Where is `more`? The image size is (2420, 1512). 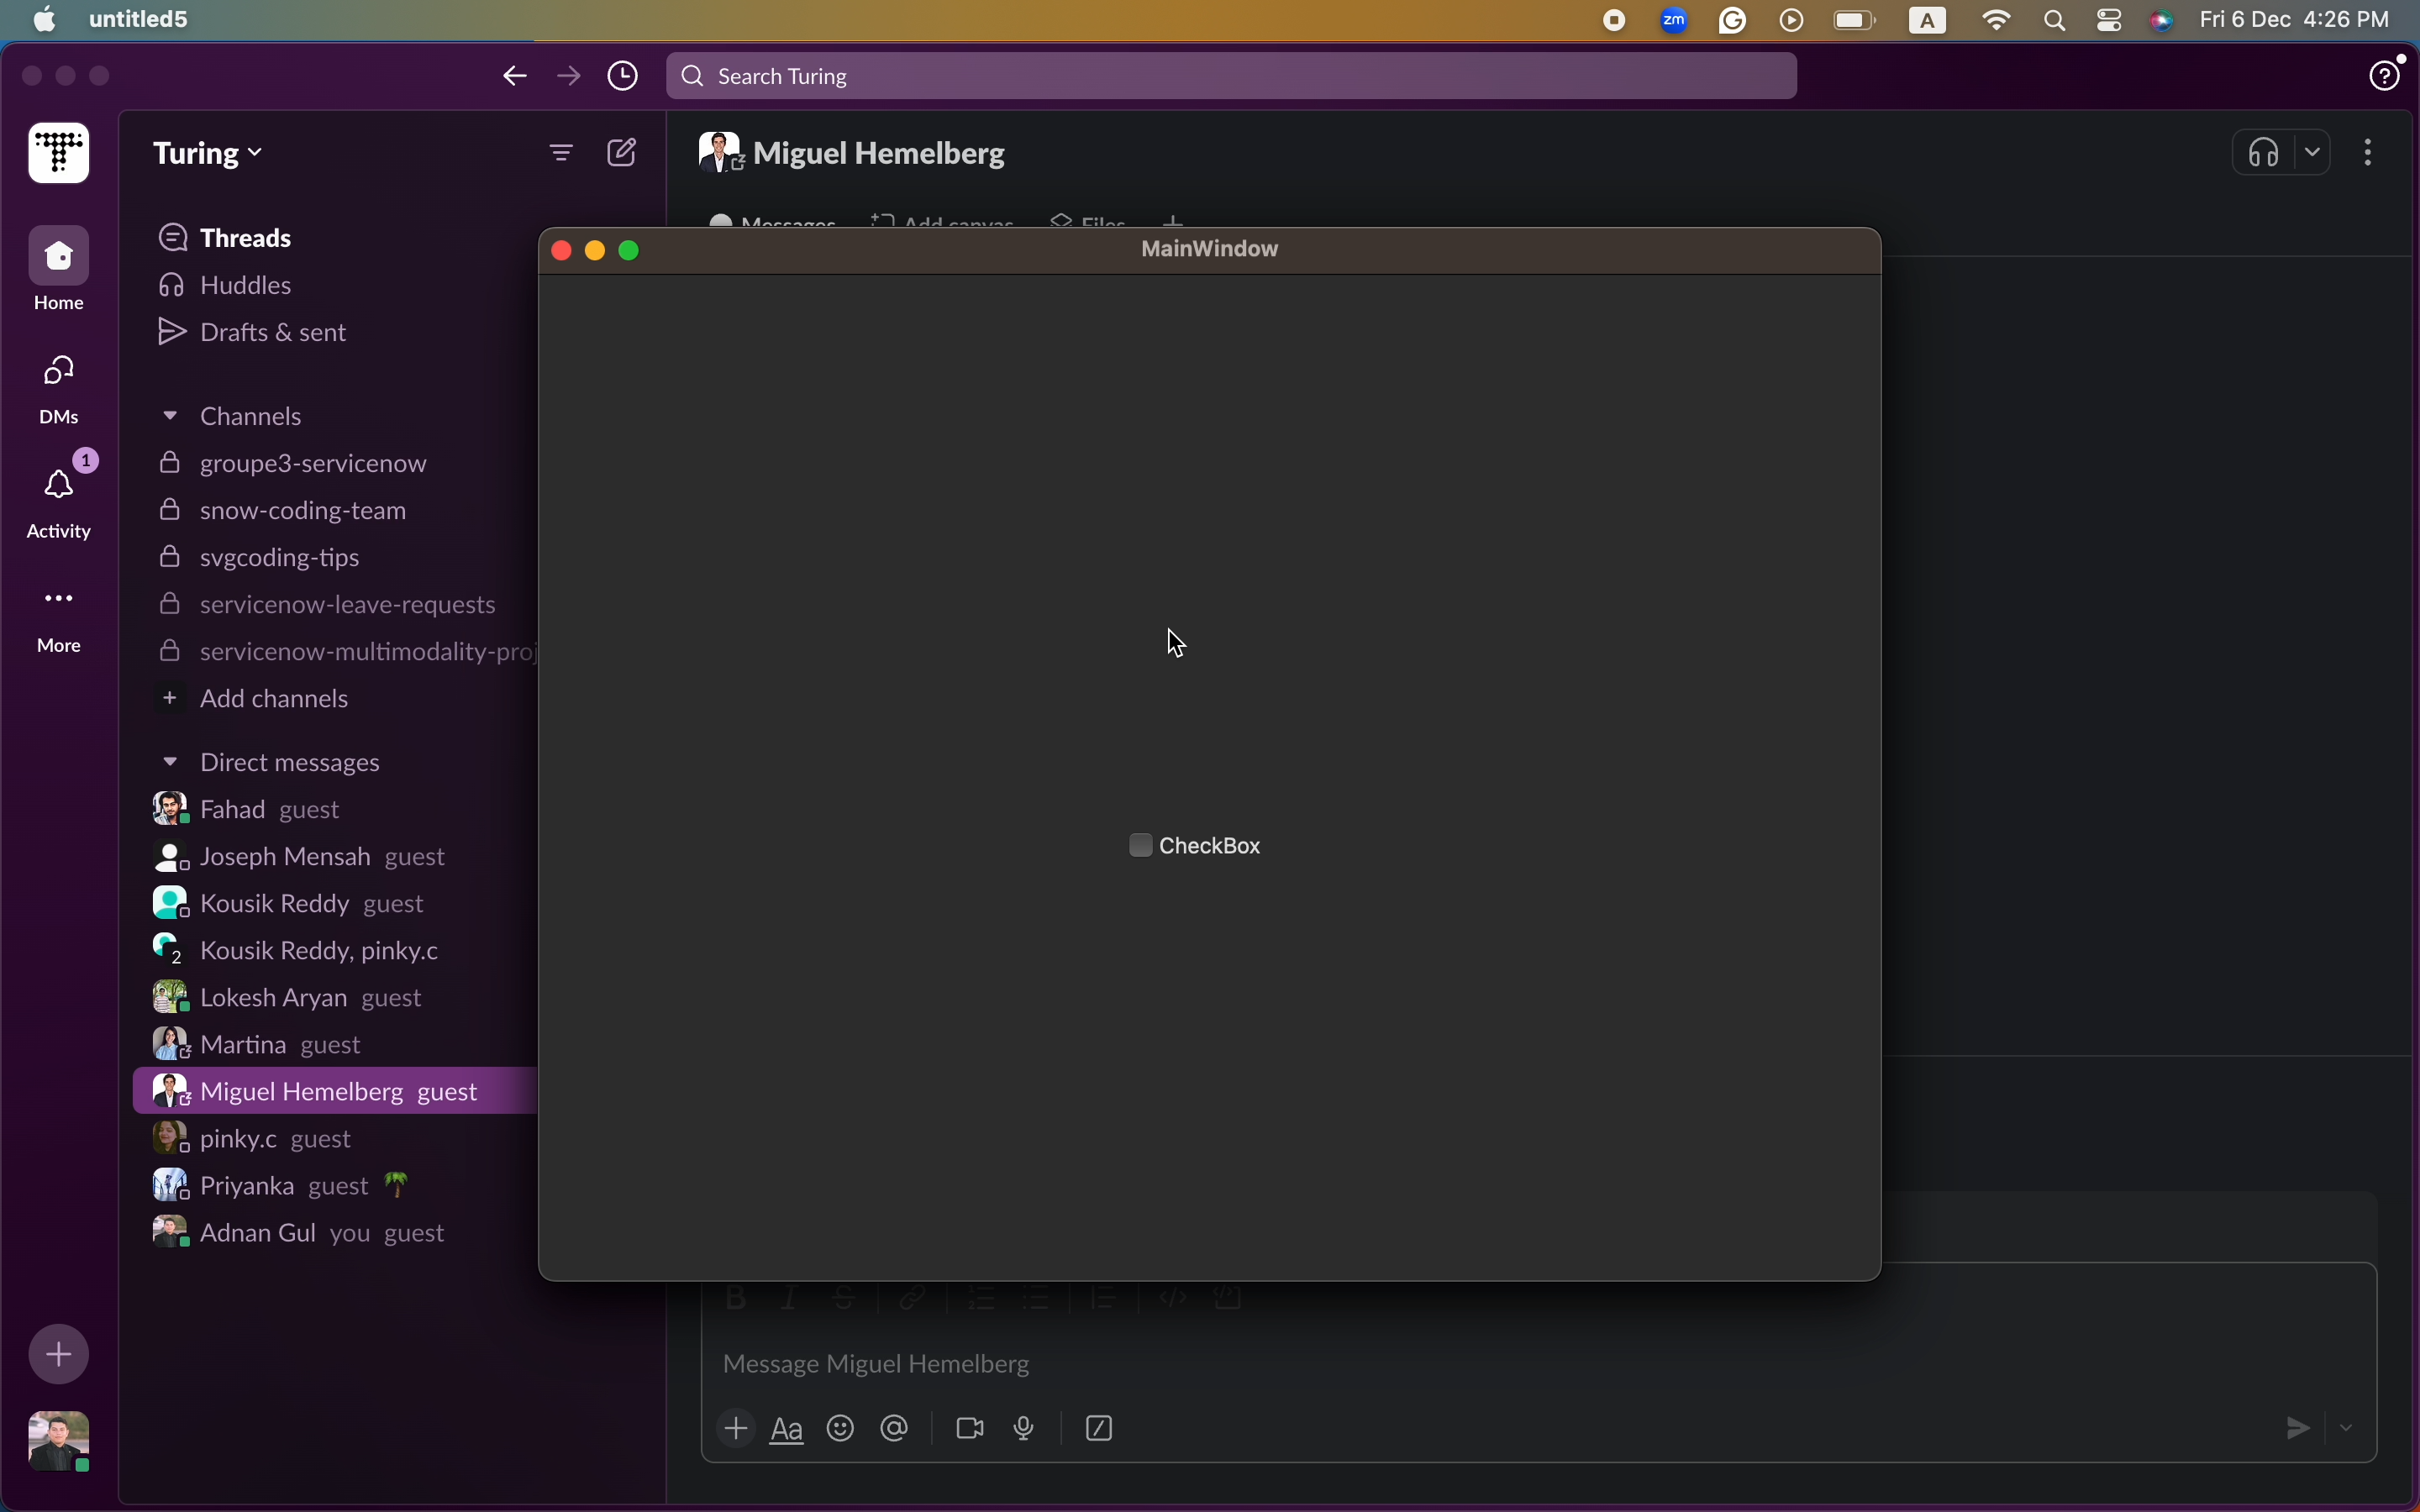
more is located at coordinates (560, 156).